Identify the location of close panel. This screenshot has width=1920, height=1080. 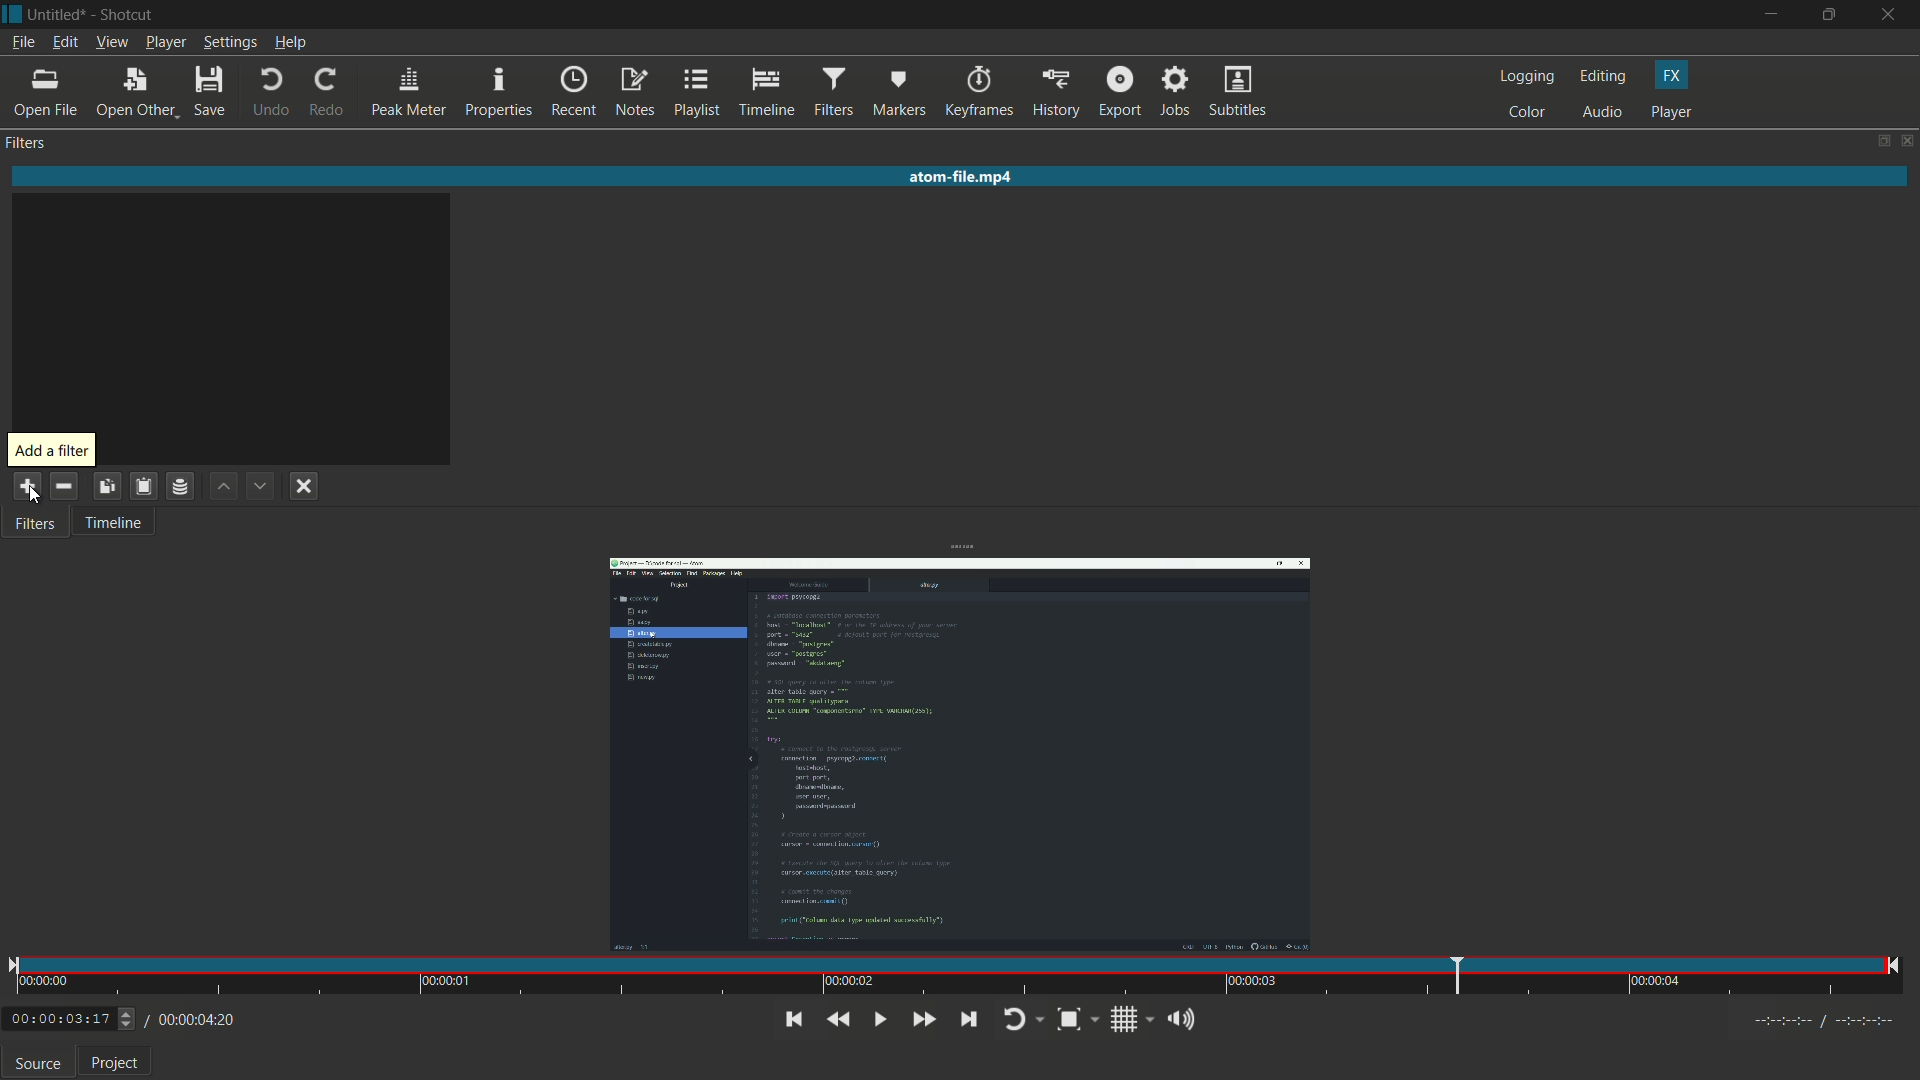
(1908, 140).